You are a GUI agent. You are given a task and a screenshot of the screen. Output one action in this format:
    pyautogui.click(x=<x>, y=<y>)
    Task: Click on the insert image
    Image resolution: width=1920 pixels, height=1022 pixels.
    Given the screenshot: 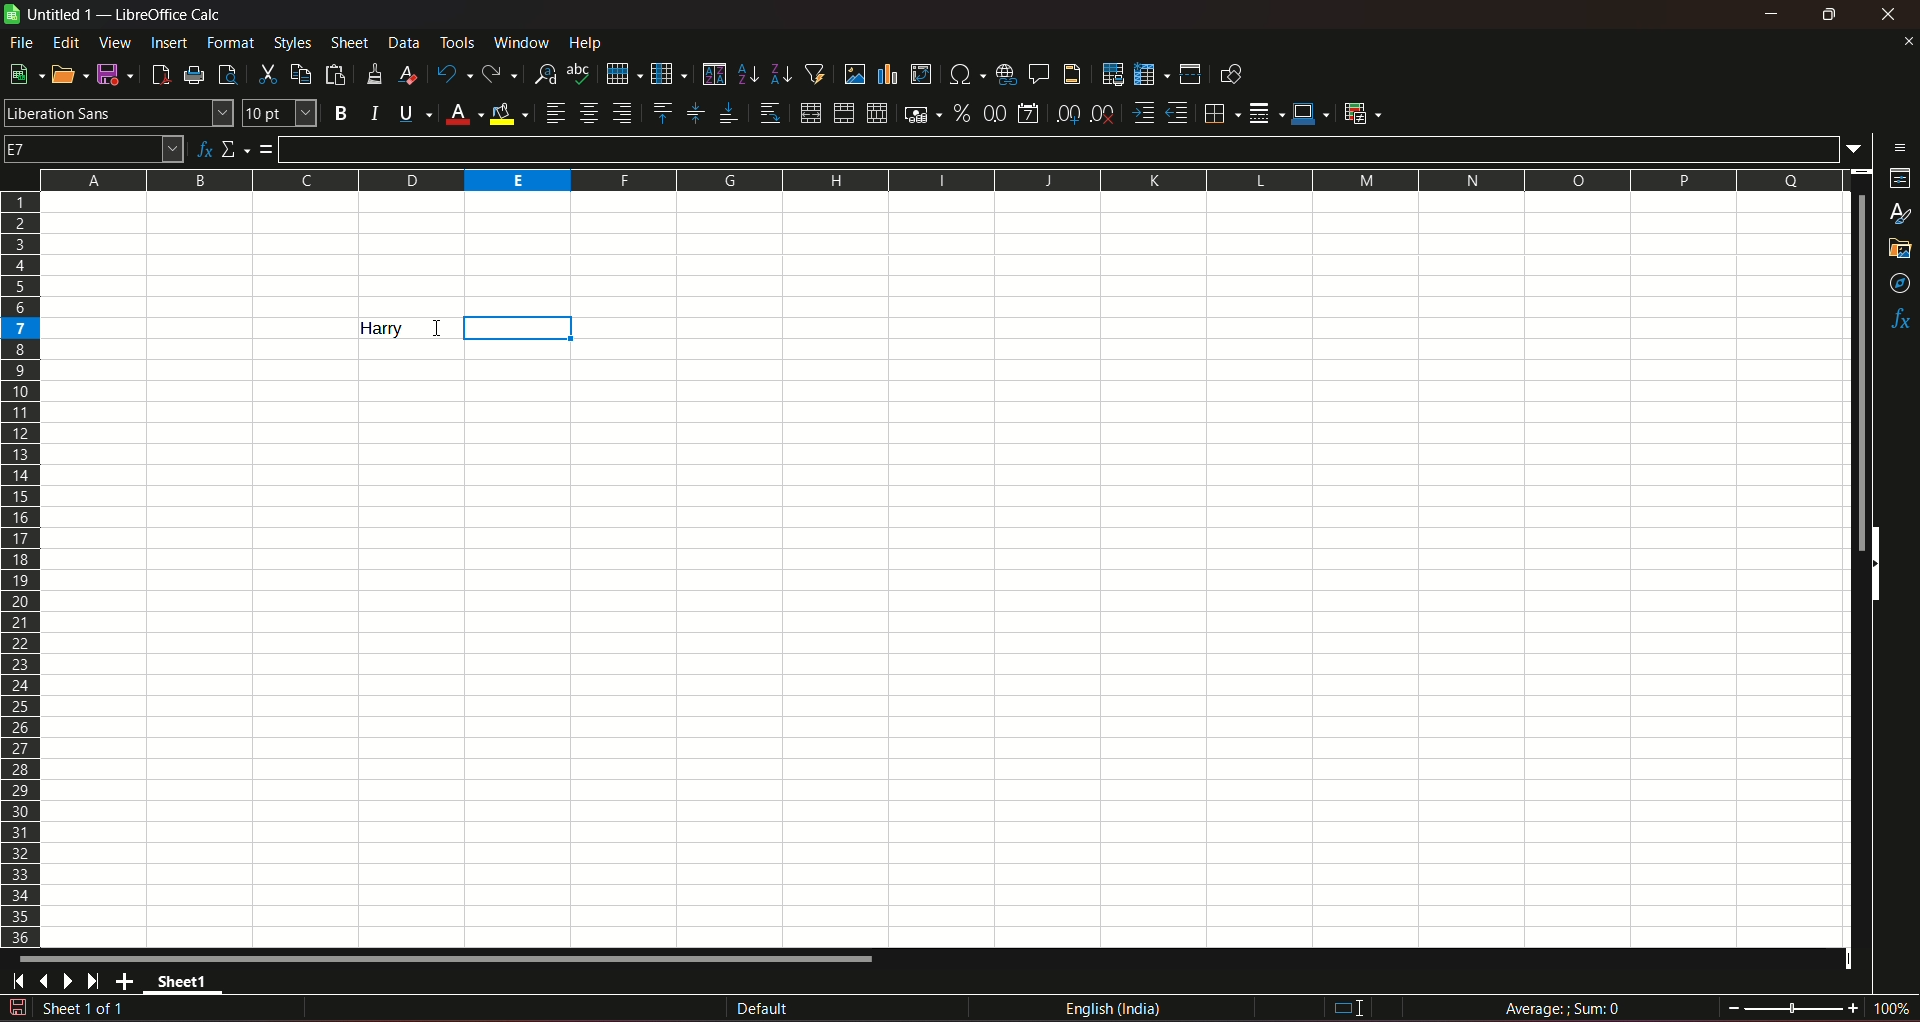 What is the action you would take?
    pyautogui.click(x=854, y=74)
    